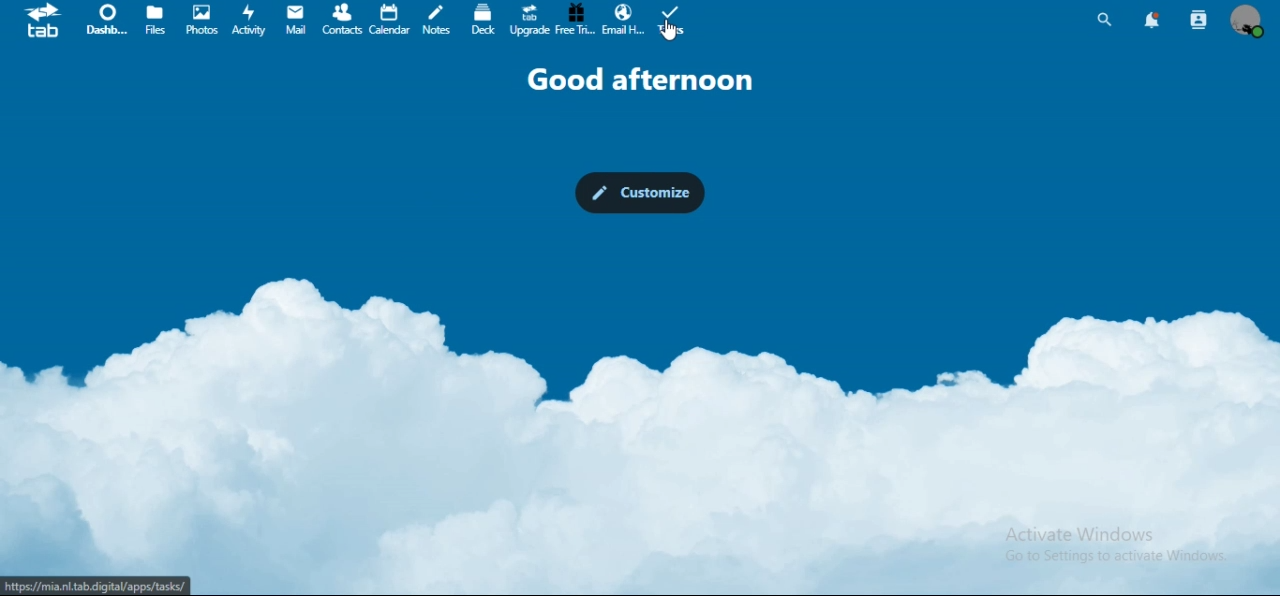 The height and width of the screenshot is (596, 1280). What do you see at coordinates (249, 21) in the screenshot?
I see `activity` at bounding box center [249, 21].